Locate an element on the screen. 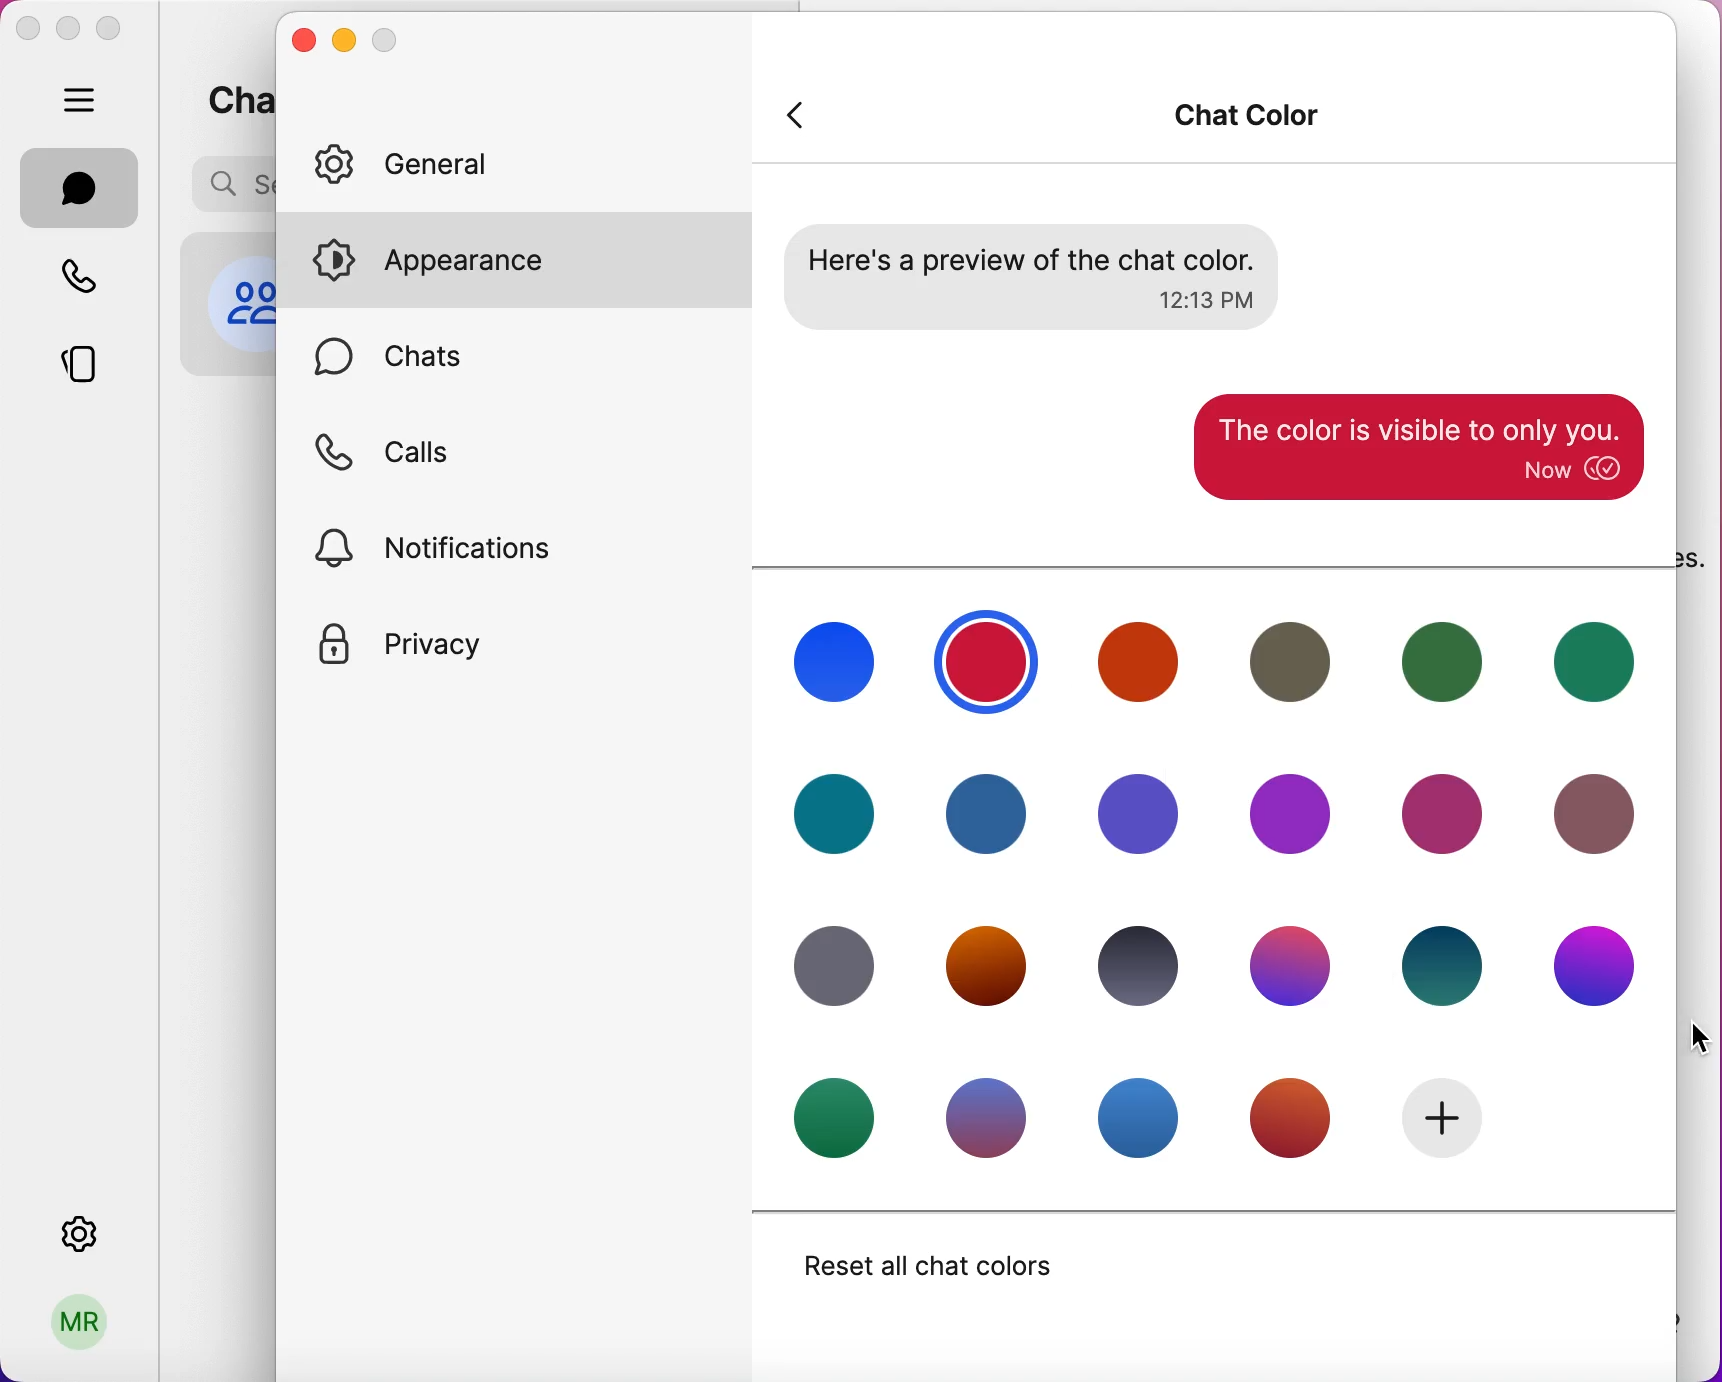 This screenshot has width=1722, height=1382. notifications is located at coordinates (446, 546).